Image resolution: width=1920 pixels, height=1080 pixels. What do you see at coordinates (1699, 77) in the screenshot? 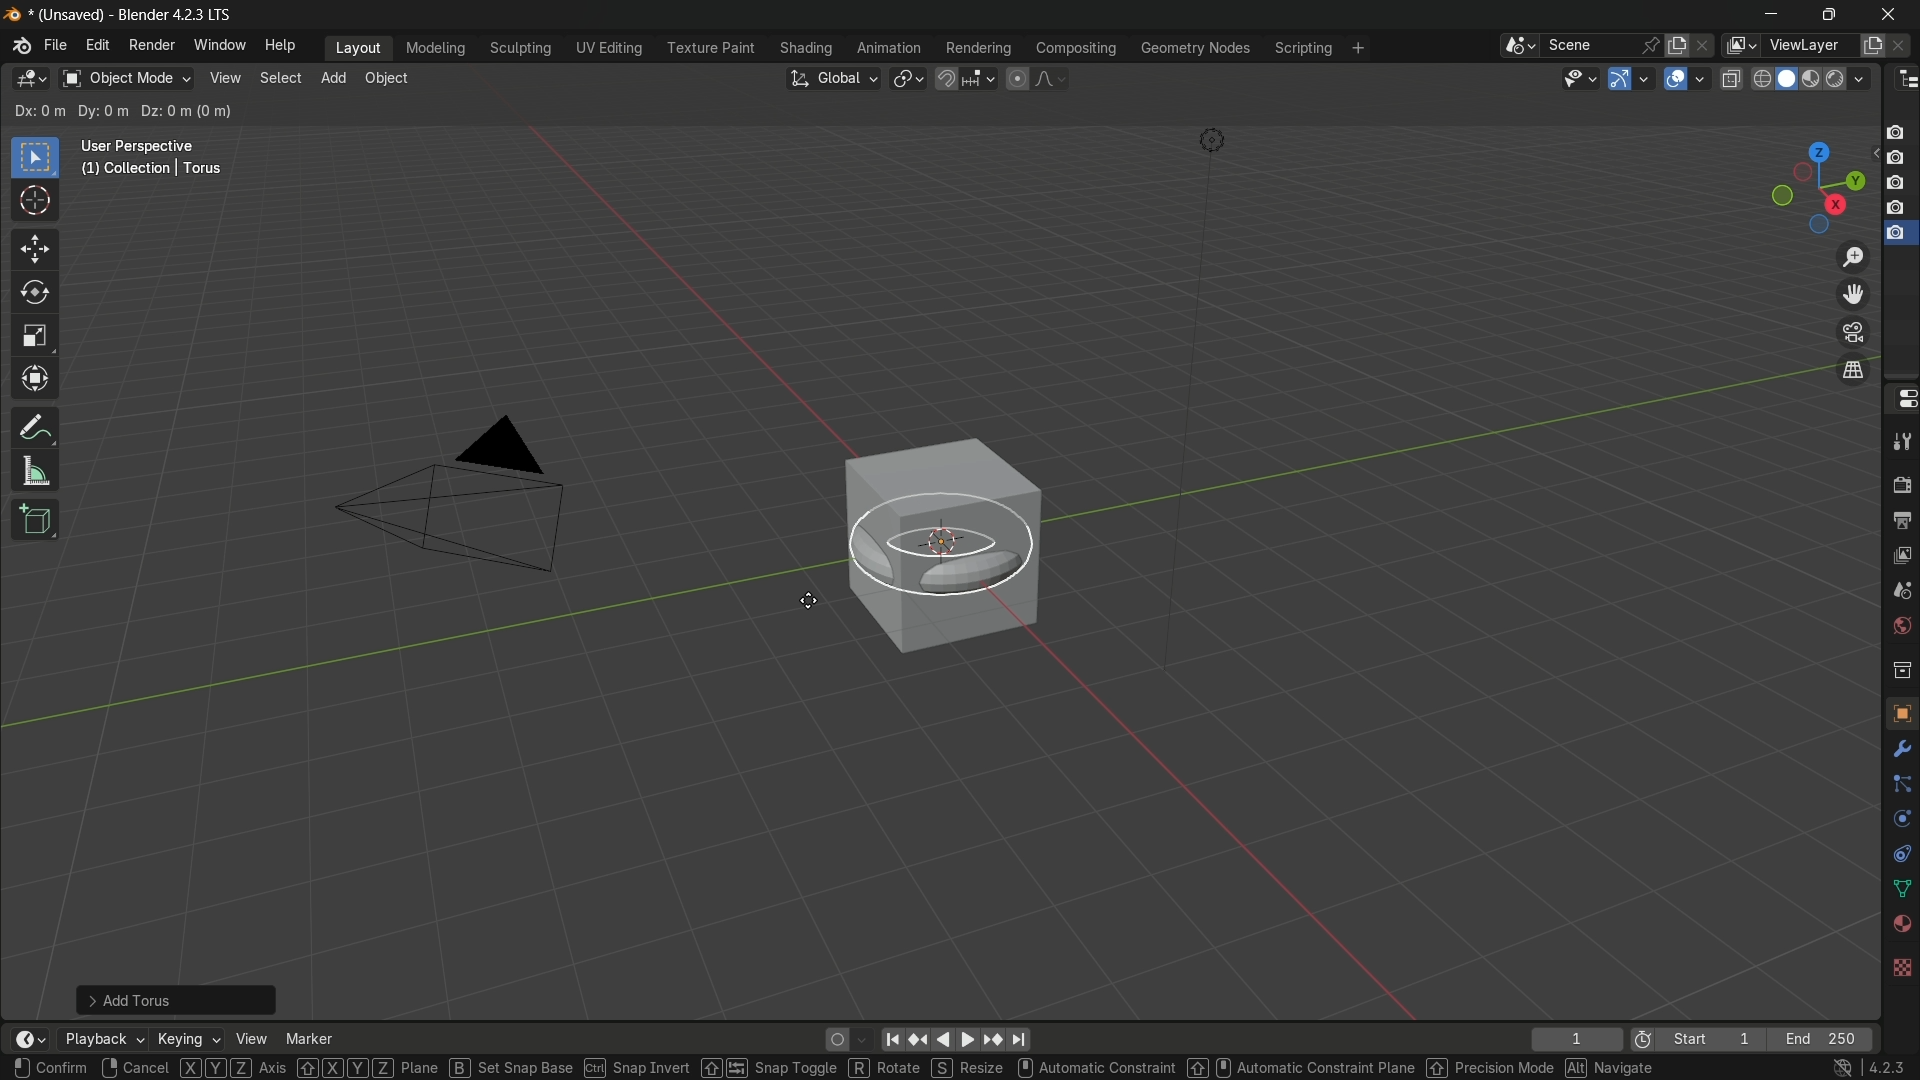
I see `overlays` at bounding box center [1699, 77].